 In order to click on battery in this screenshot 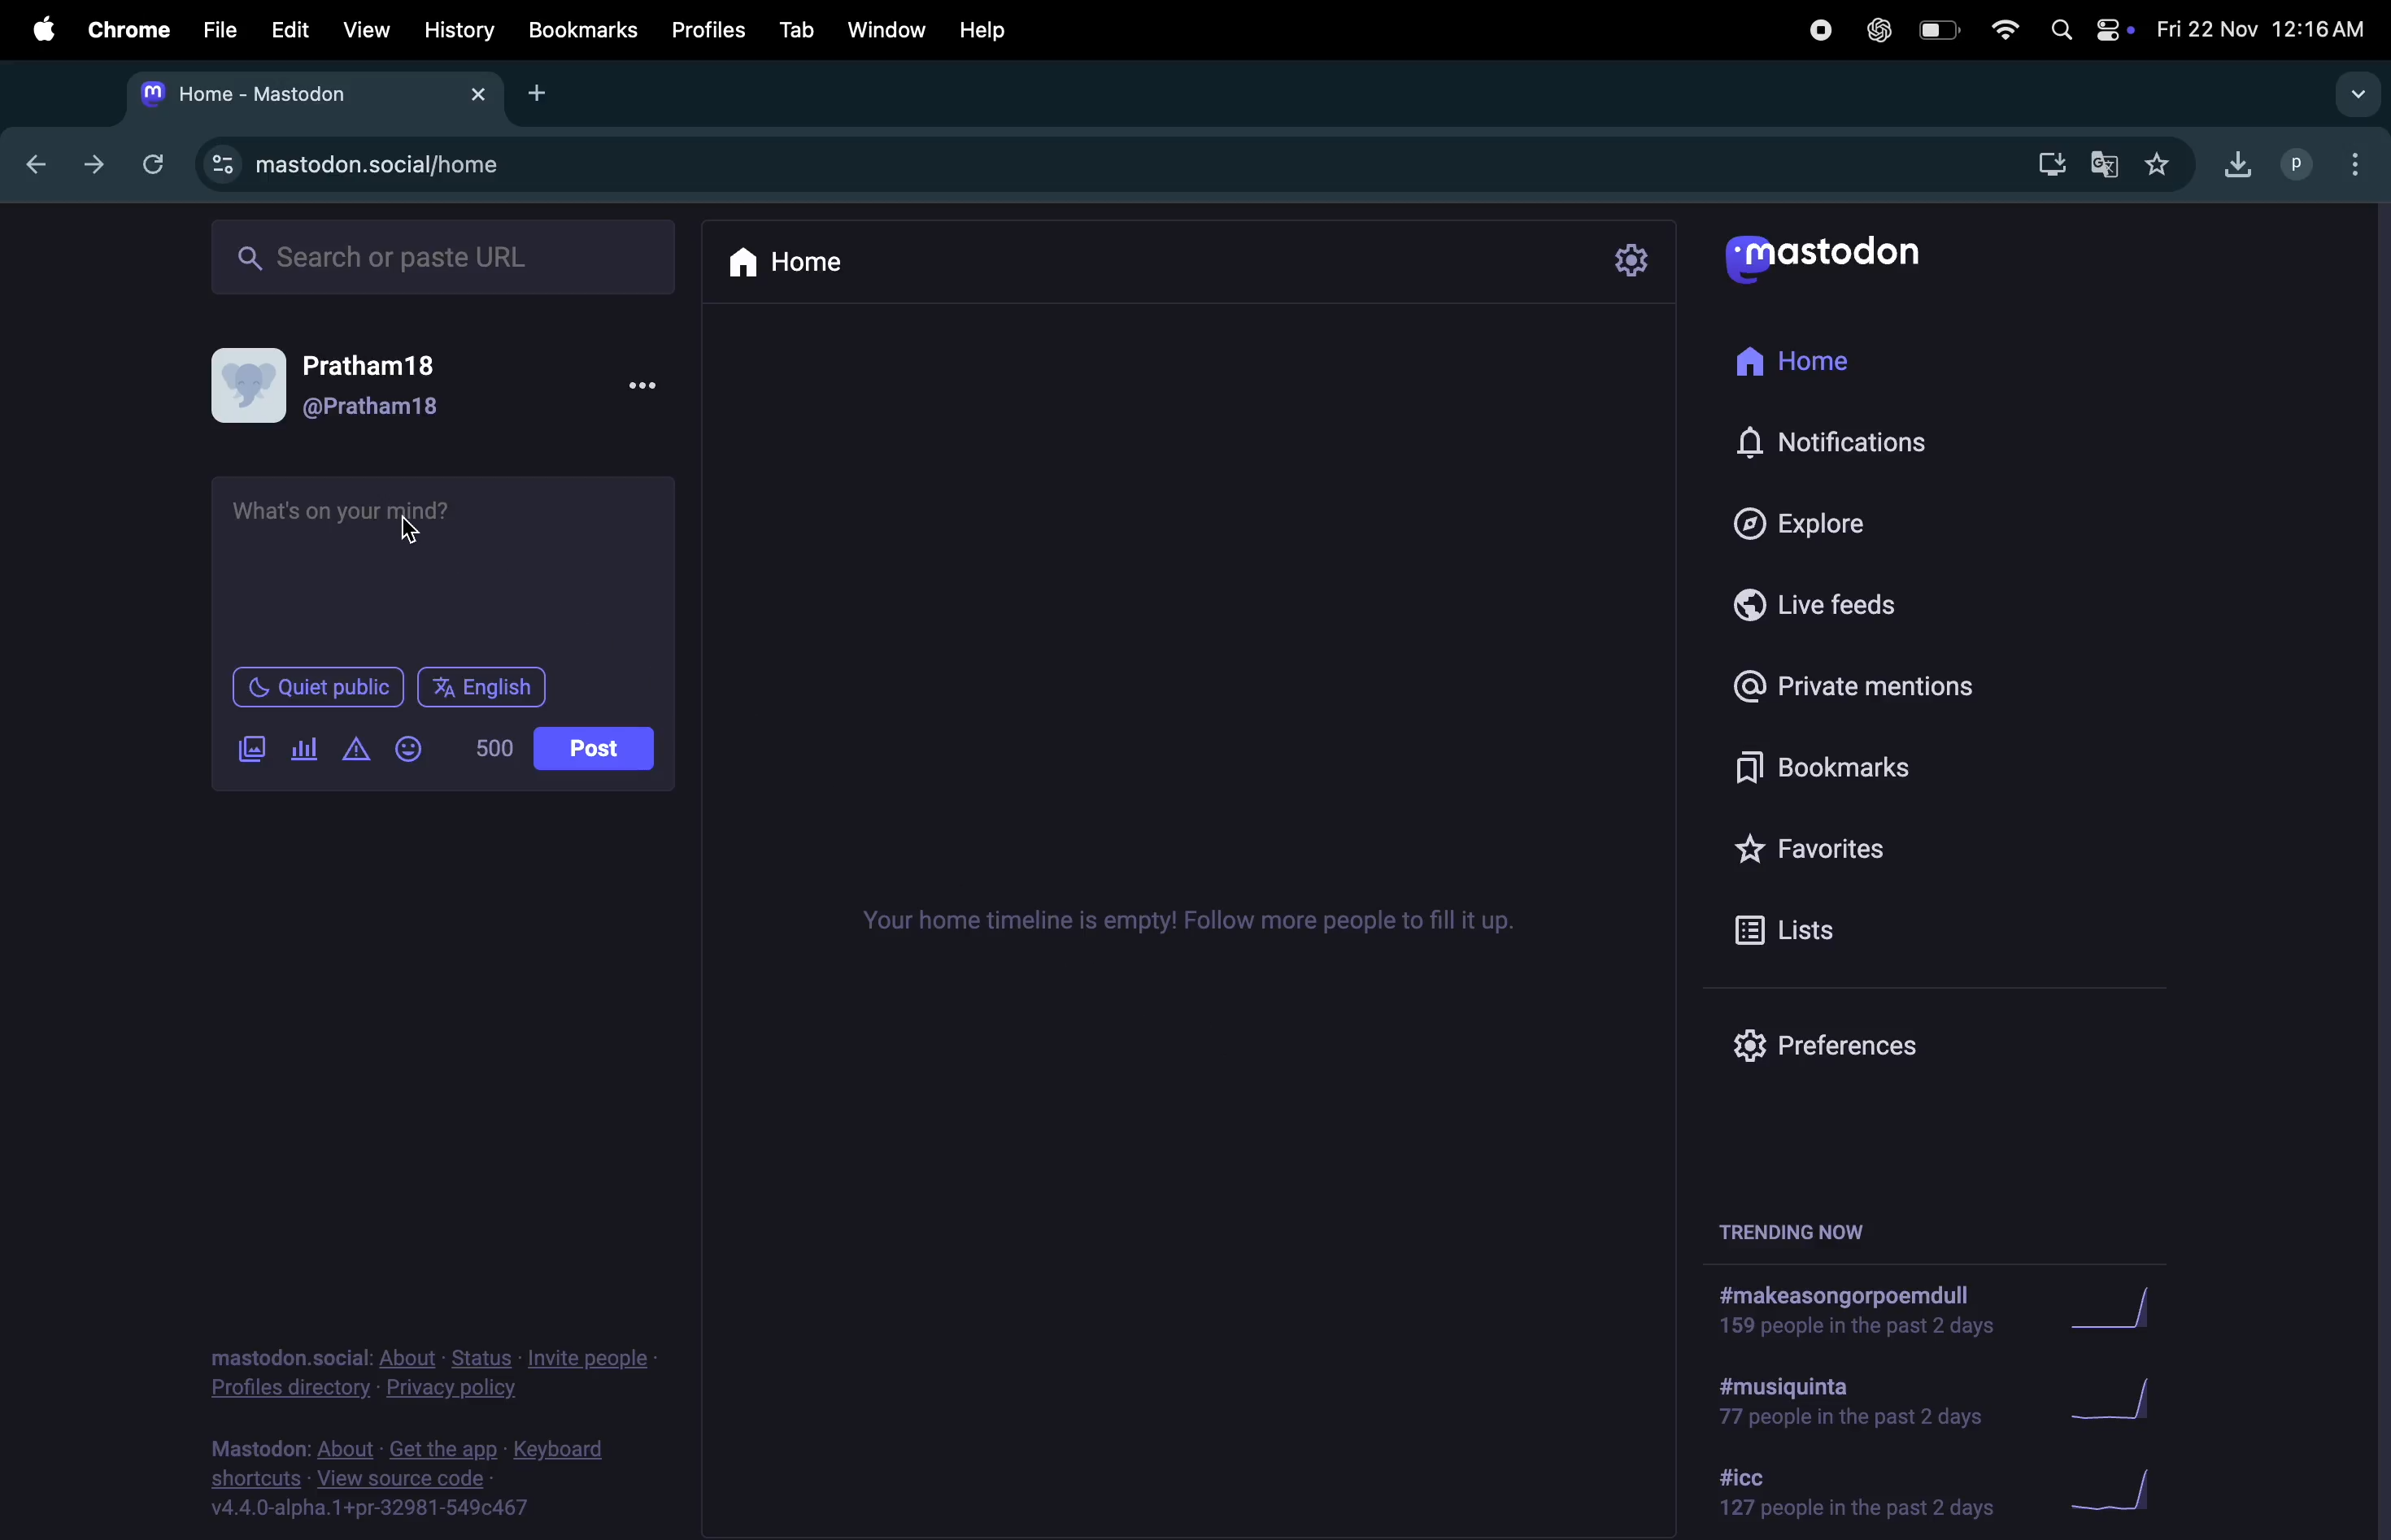, I will do `click(1937, 31)`.